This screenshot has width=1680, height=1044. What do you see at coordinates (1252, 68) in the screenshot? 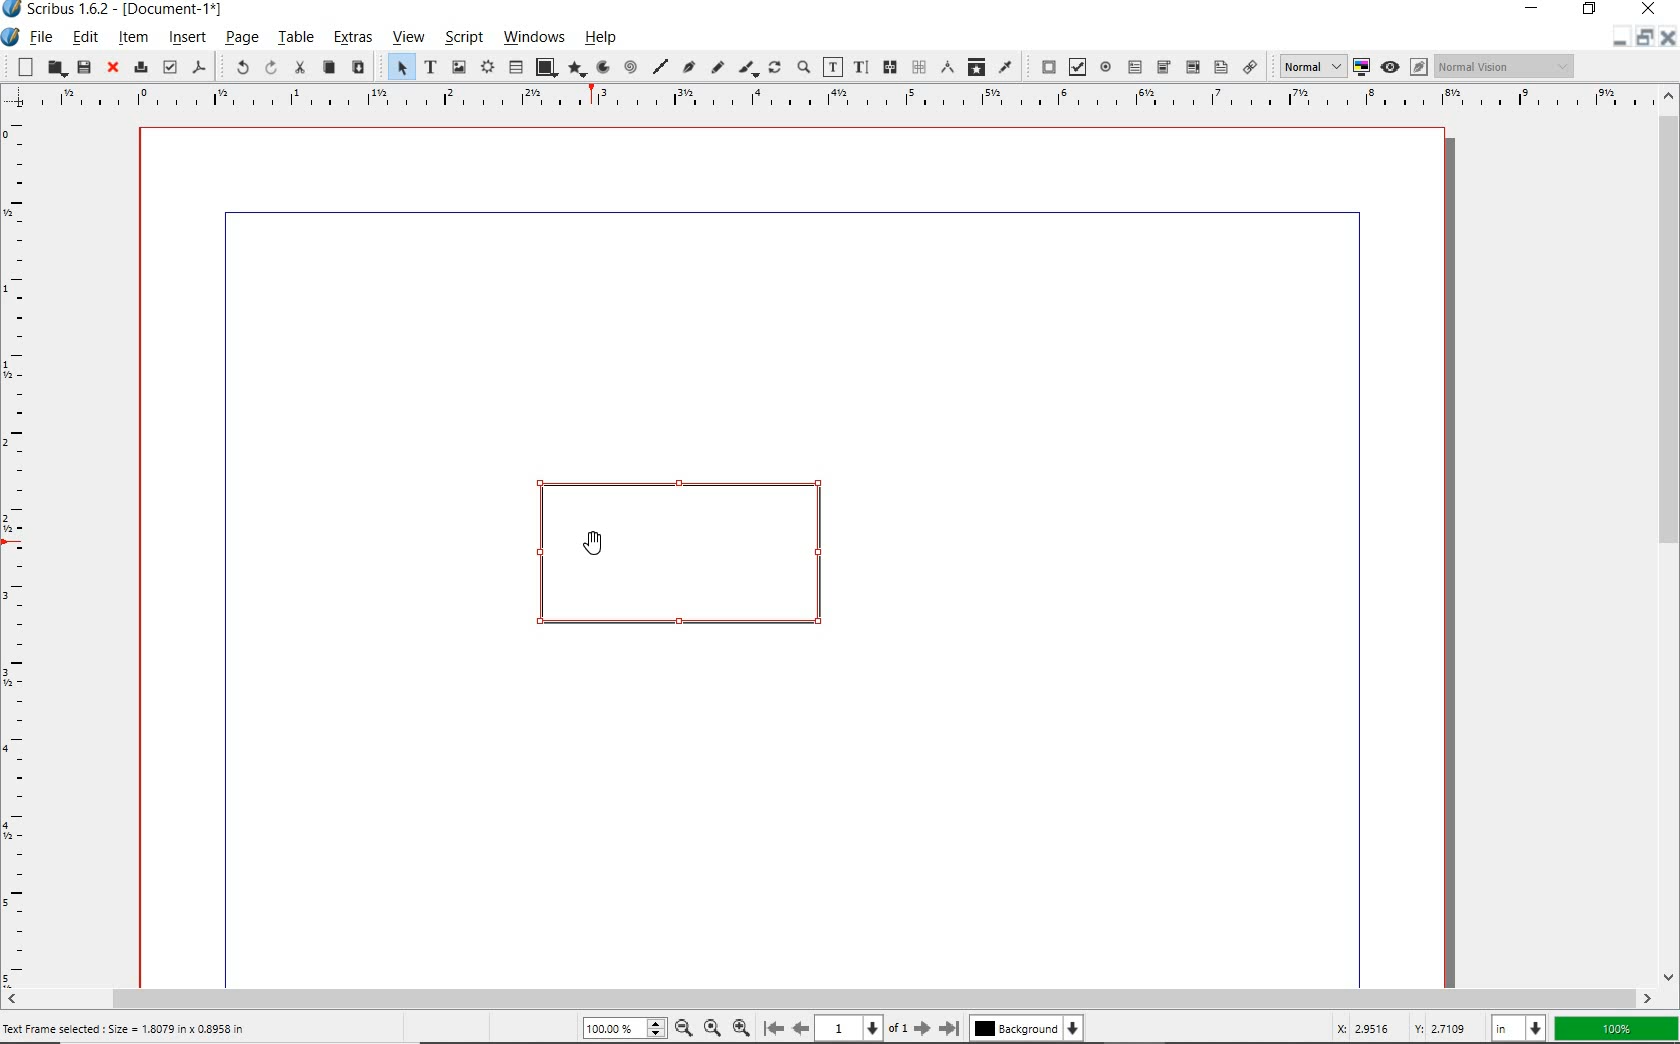
I see `link annotation` at bounding box center [1252, 68].